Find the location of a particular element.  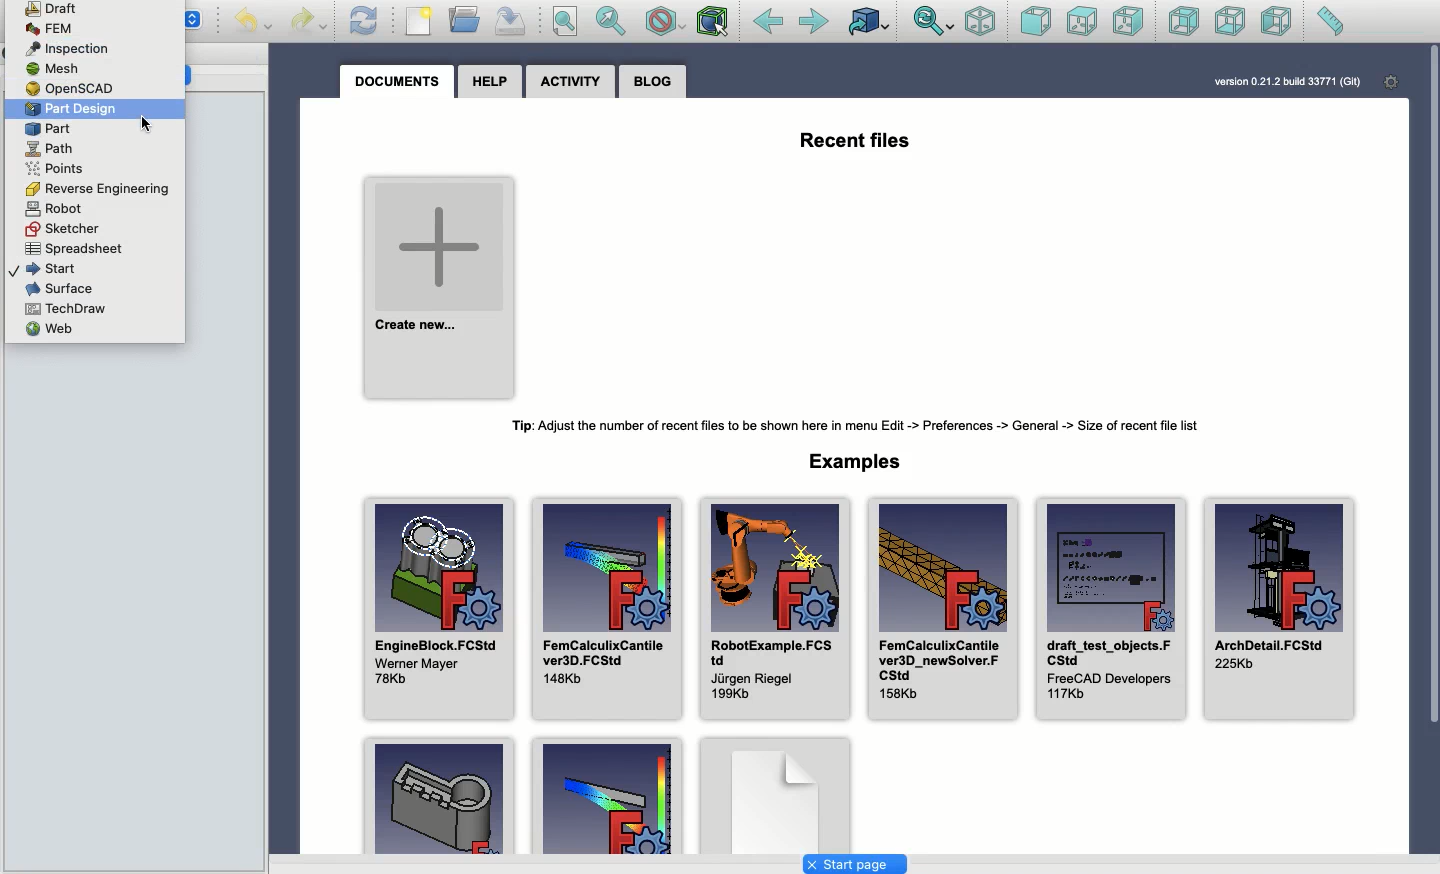

Right is located at coordinates (1131, 21).